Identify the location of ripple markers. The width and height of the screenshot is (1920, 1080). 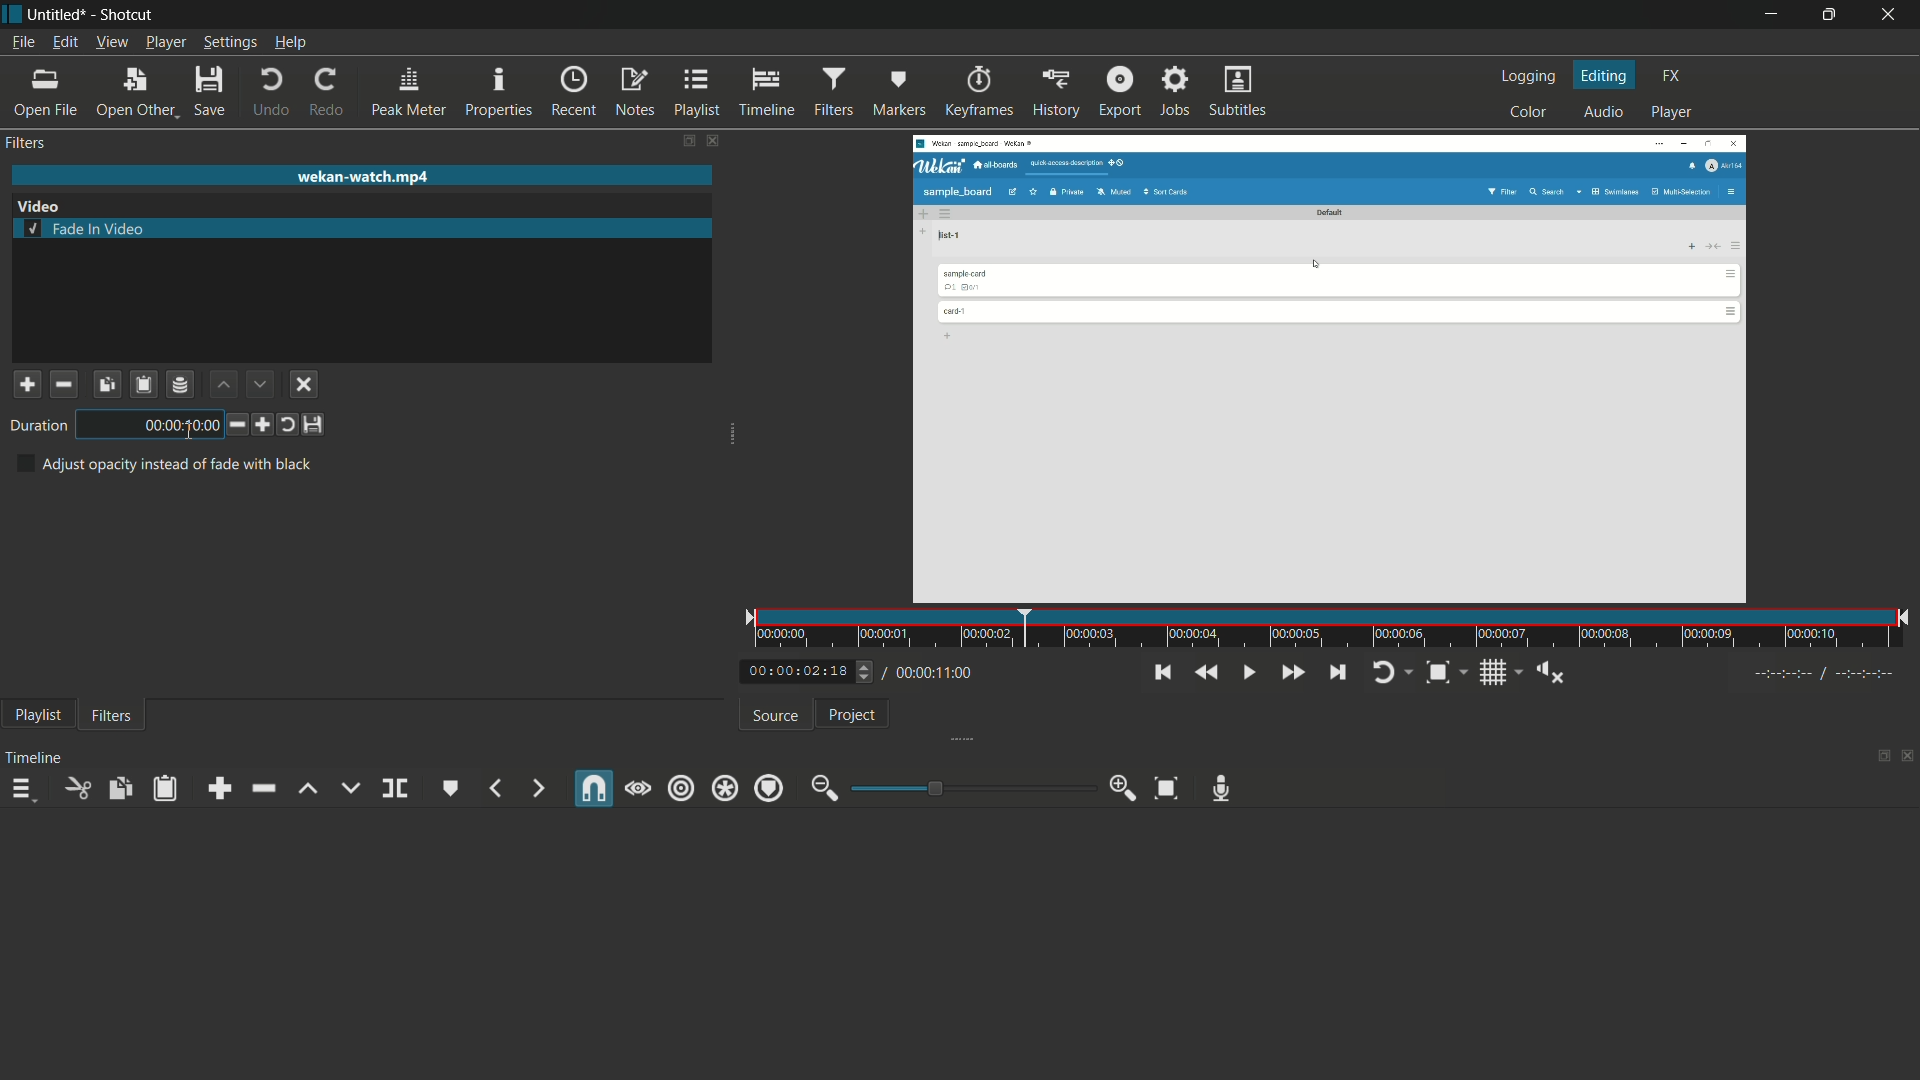
(770, 787).